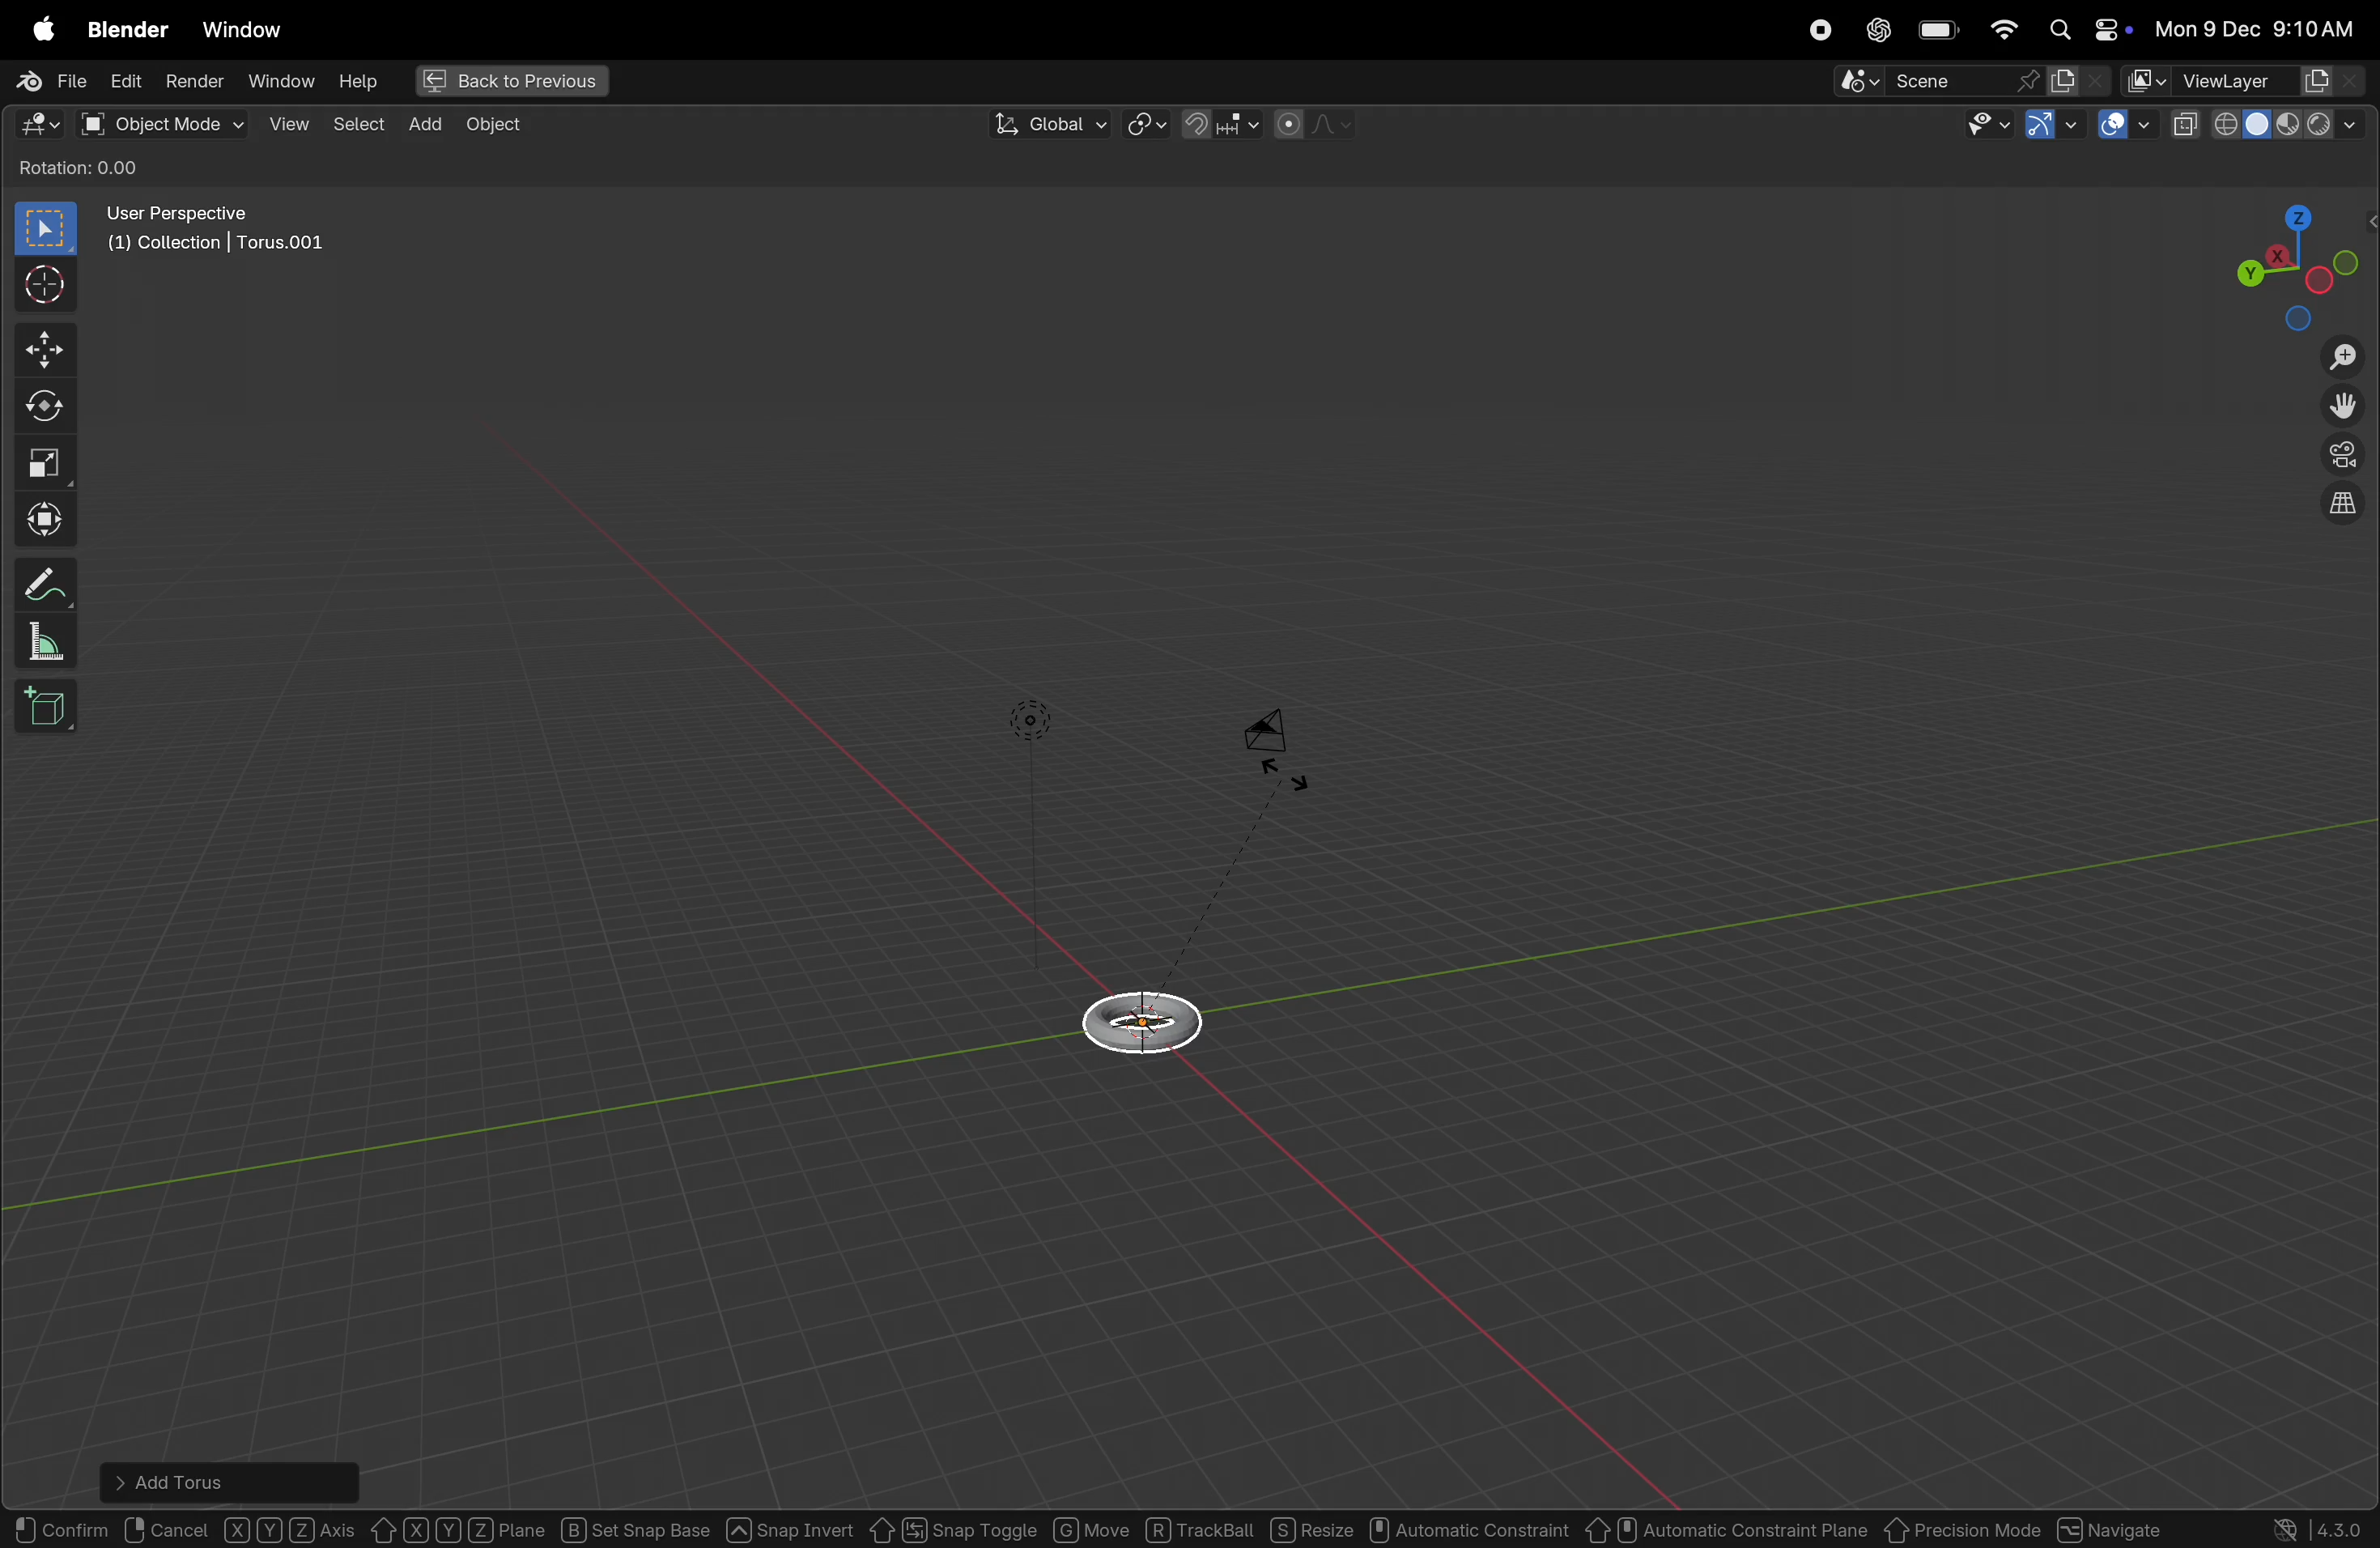 The width and height of the screenshot is (2380, 1548). What do you see at coordinates (1982, 127) in the screenshot?
I see `visibility` at bounding box center [1982, 127].